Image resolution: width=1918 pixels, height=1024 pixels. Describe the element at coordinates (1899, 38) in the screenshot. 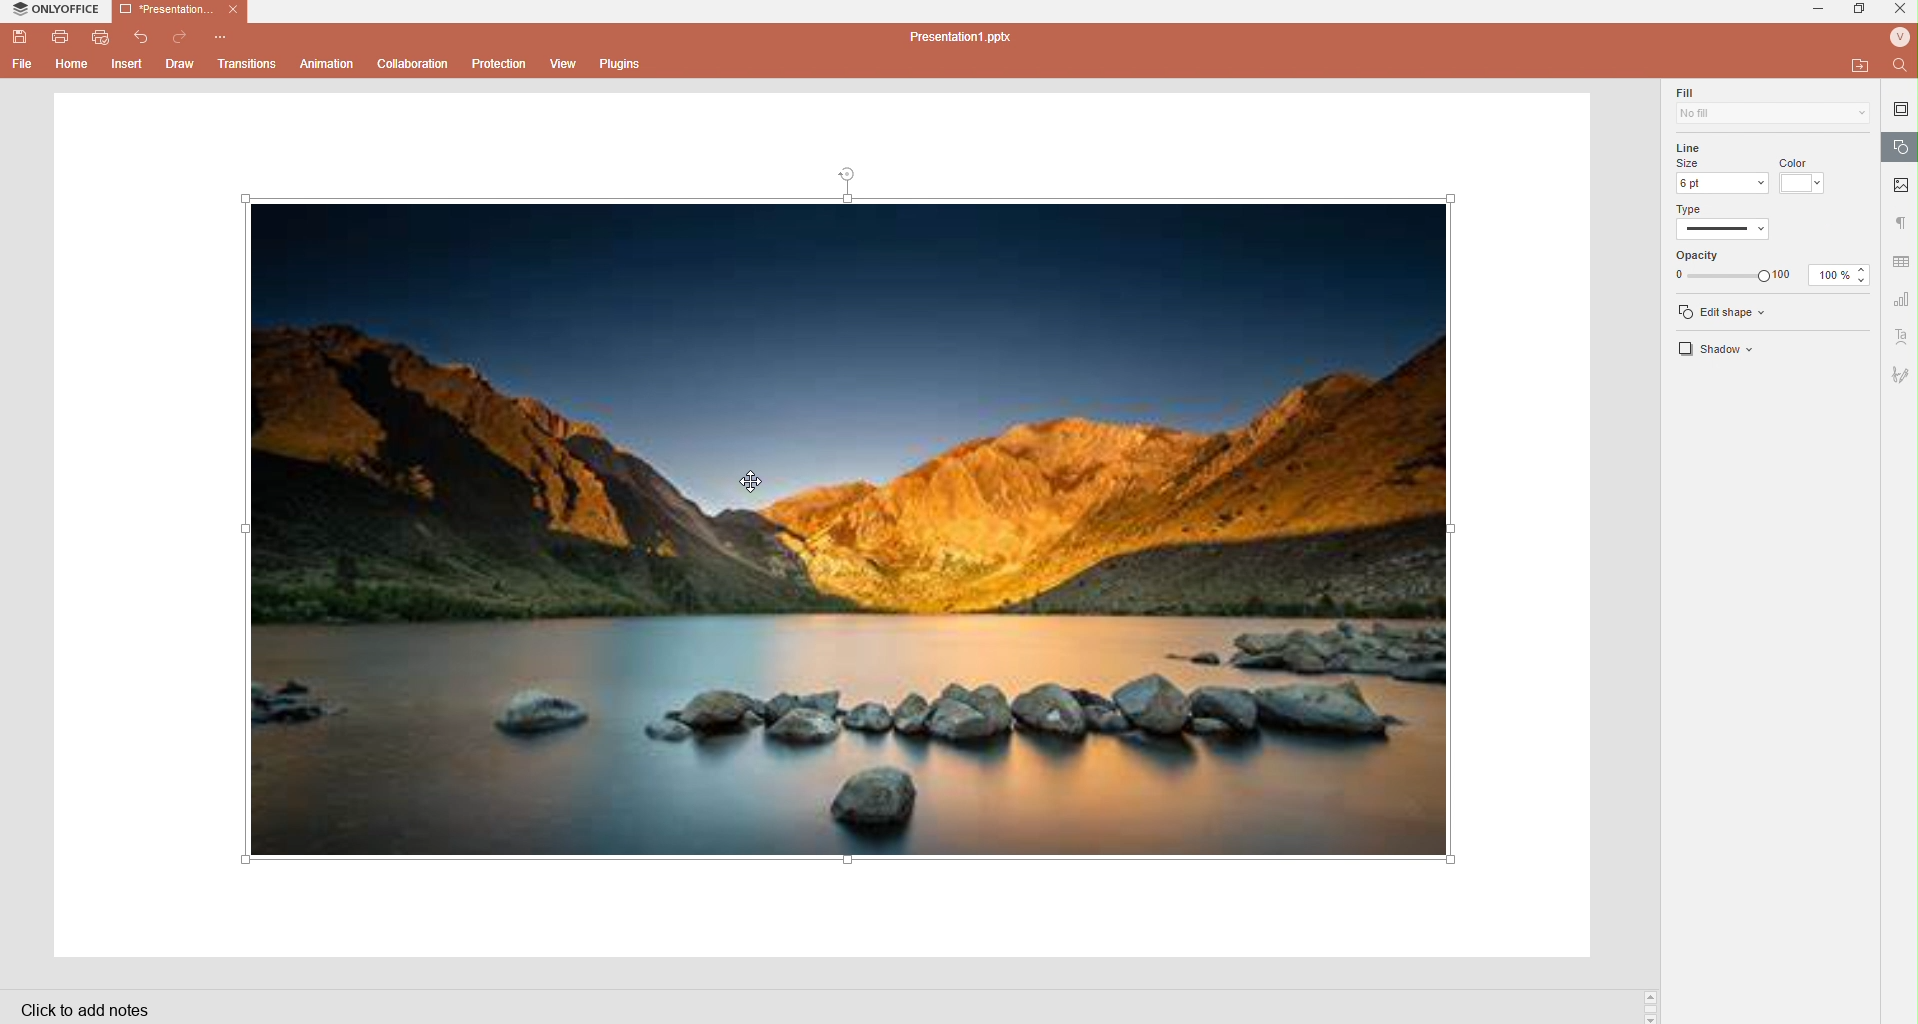

I see `User` at that location.